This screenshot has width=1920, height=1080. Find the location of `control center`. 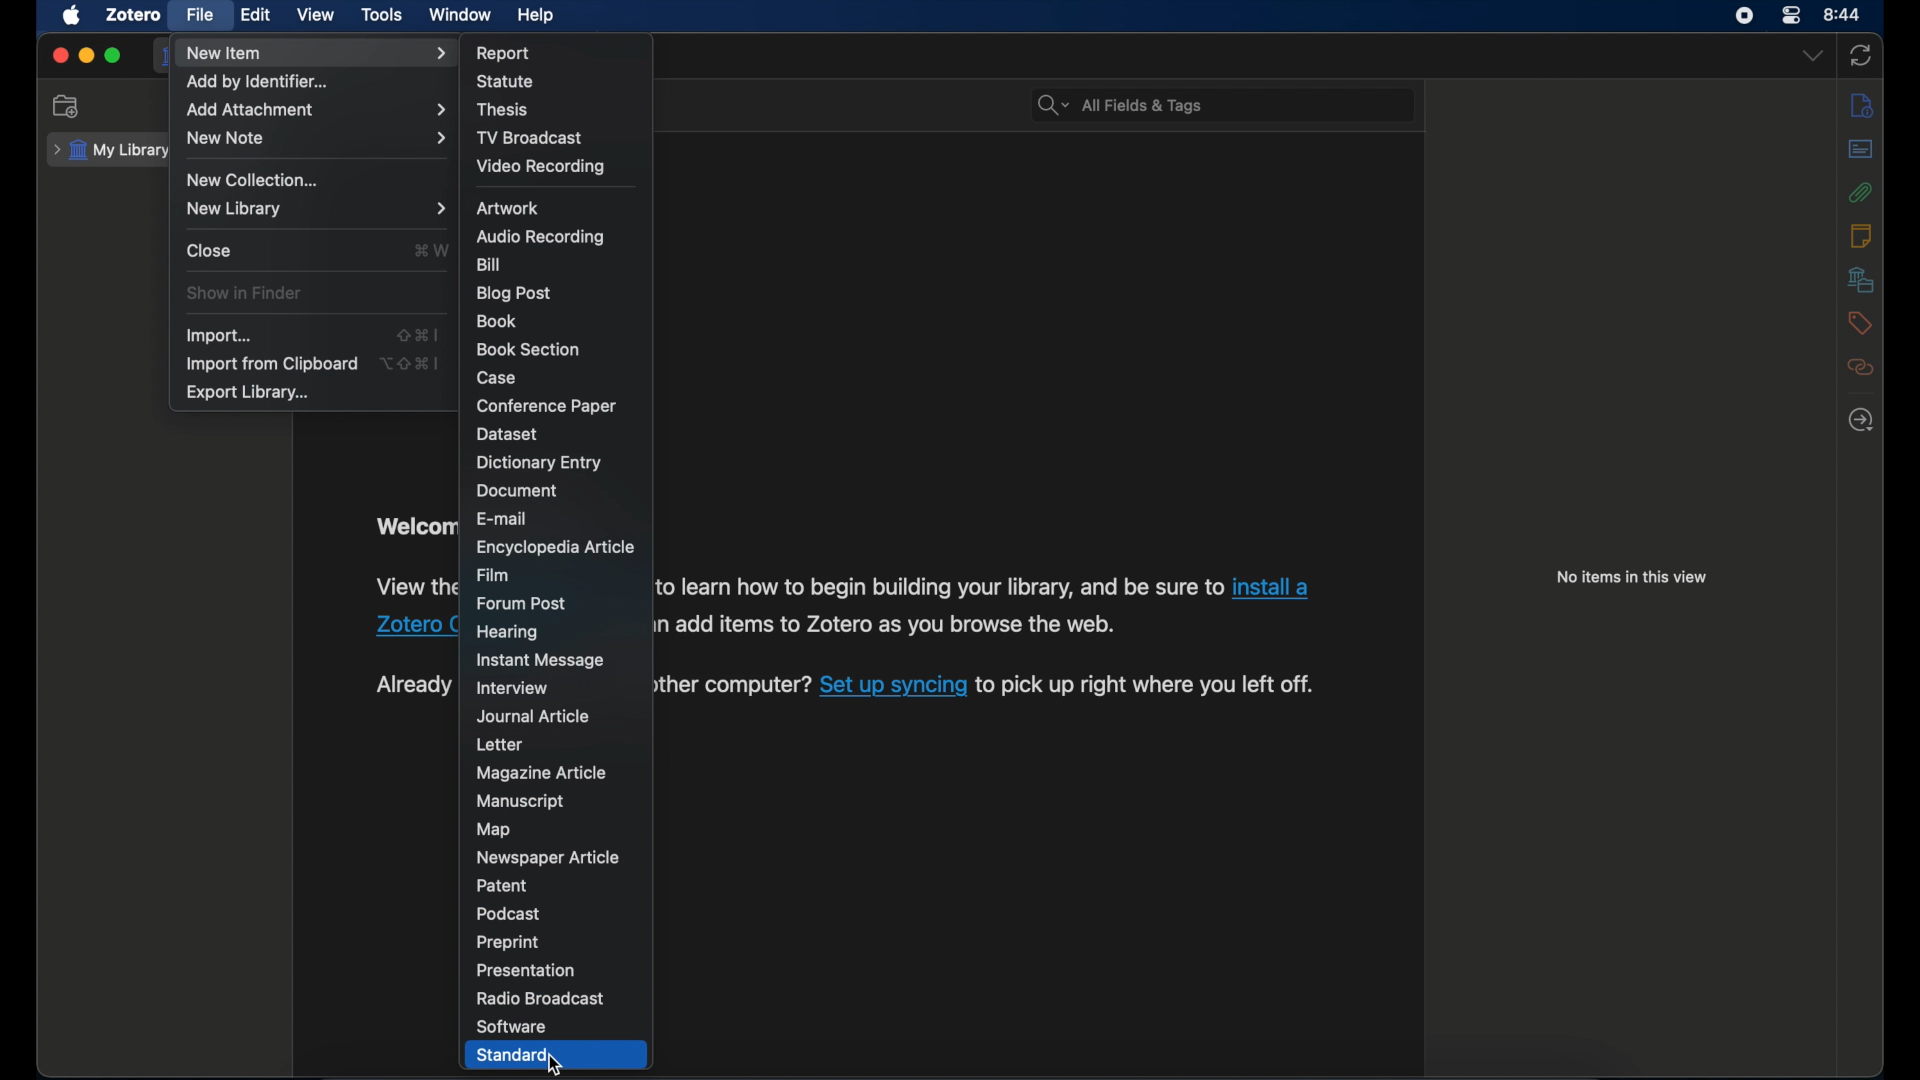

control center is located at coordinates (1793, 16).